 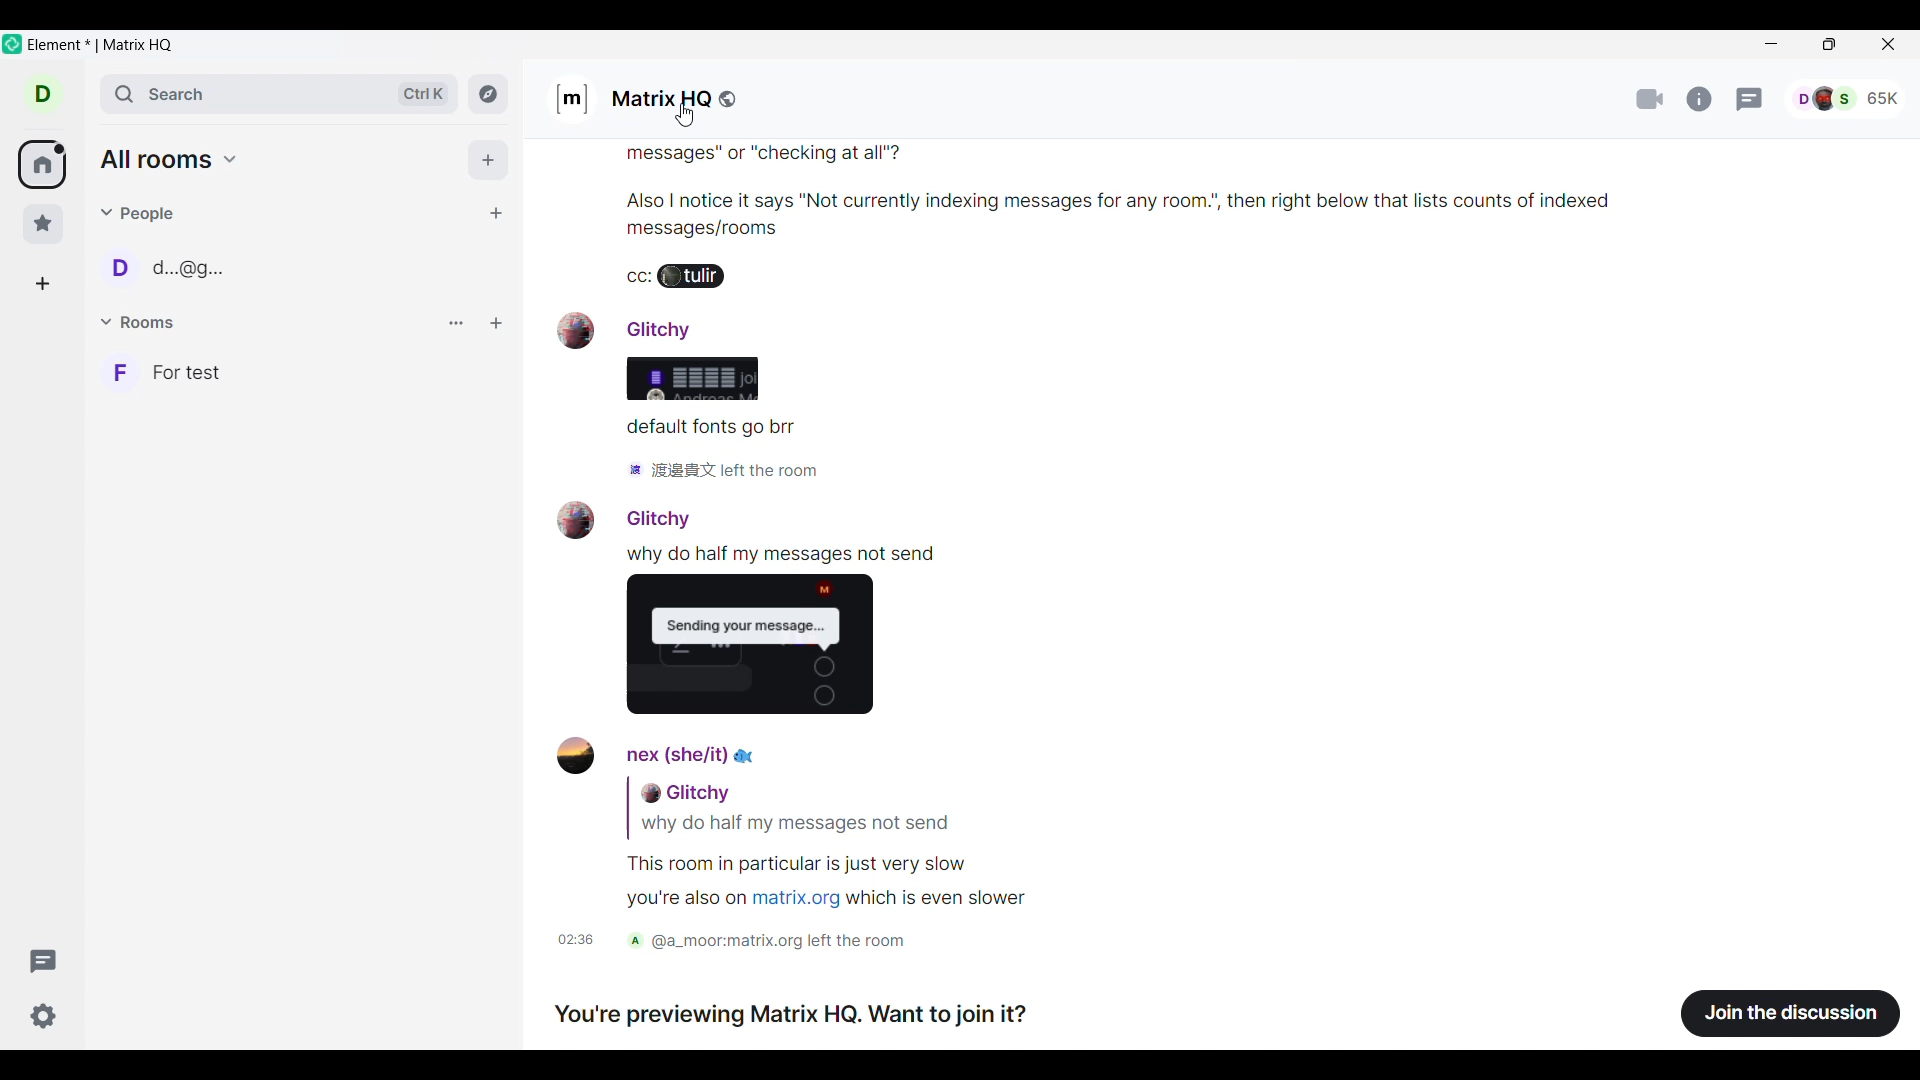 I want to click on Glitchy, why do half my messages not send, this room in particular is just very slow you're also on matrix.org which is even slower, so click(x=805, y=847).